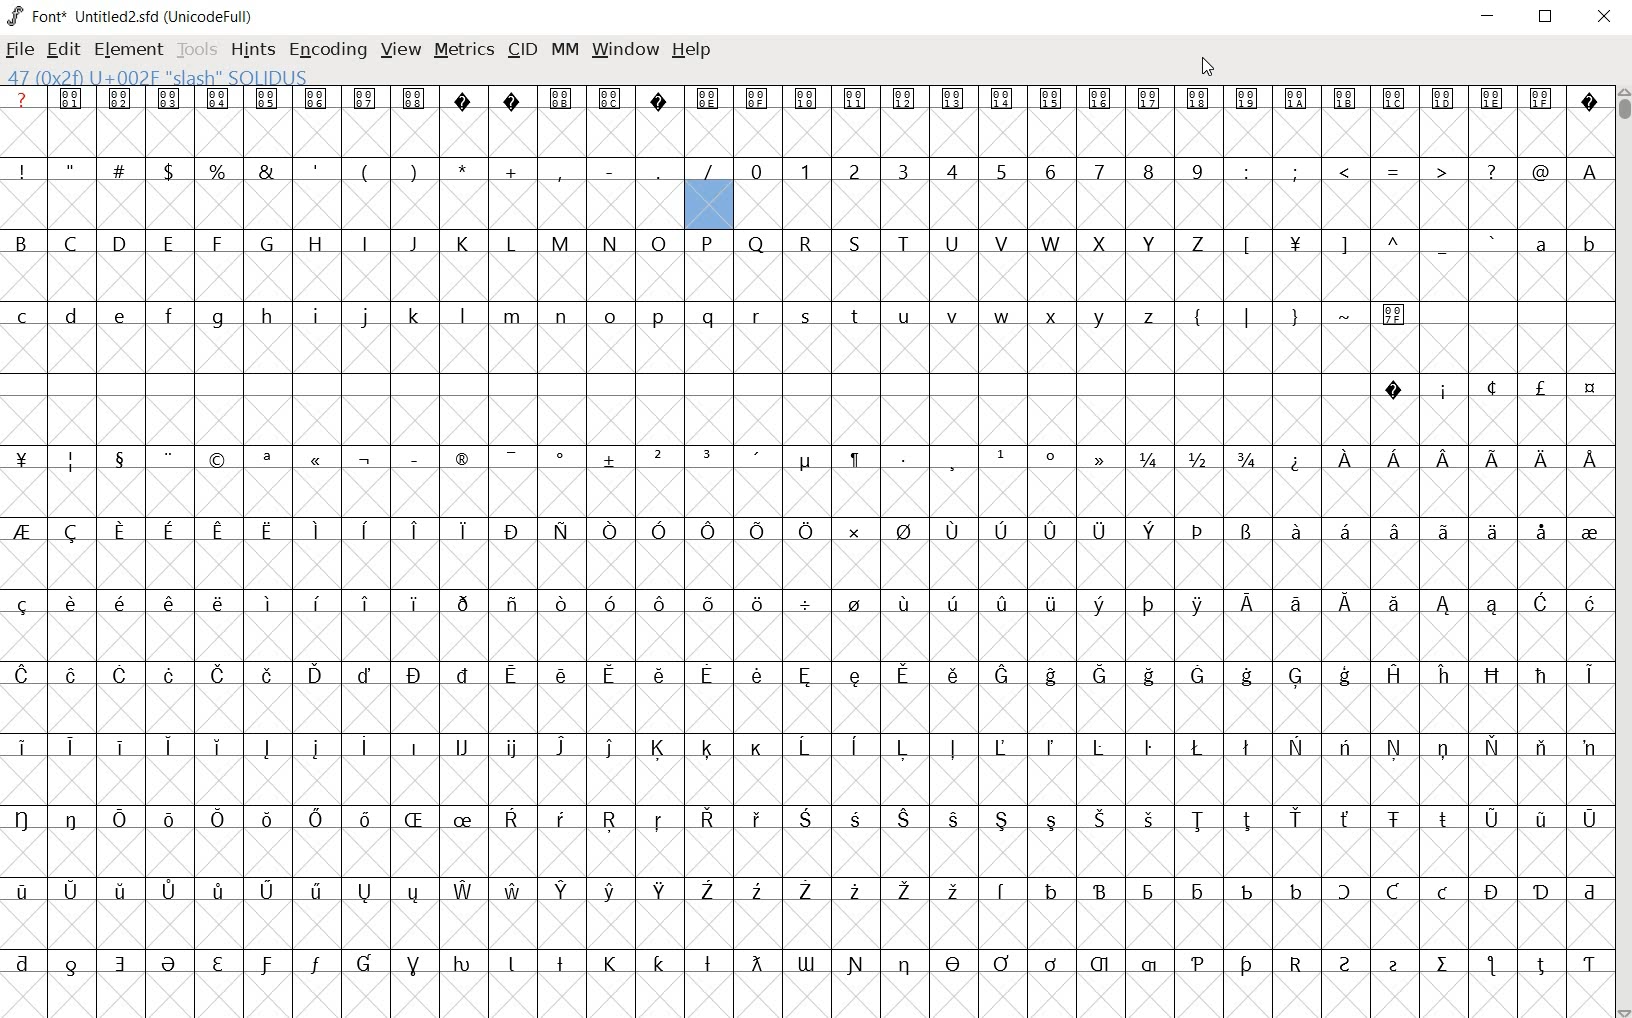  Describe the element at coordinates (808, 531) in the screenshot. I see `special letters` at that location.